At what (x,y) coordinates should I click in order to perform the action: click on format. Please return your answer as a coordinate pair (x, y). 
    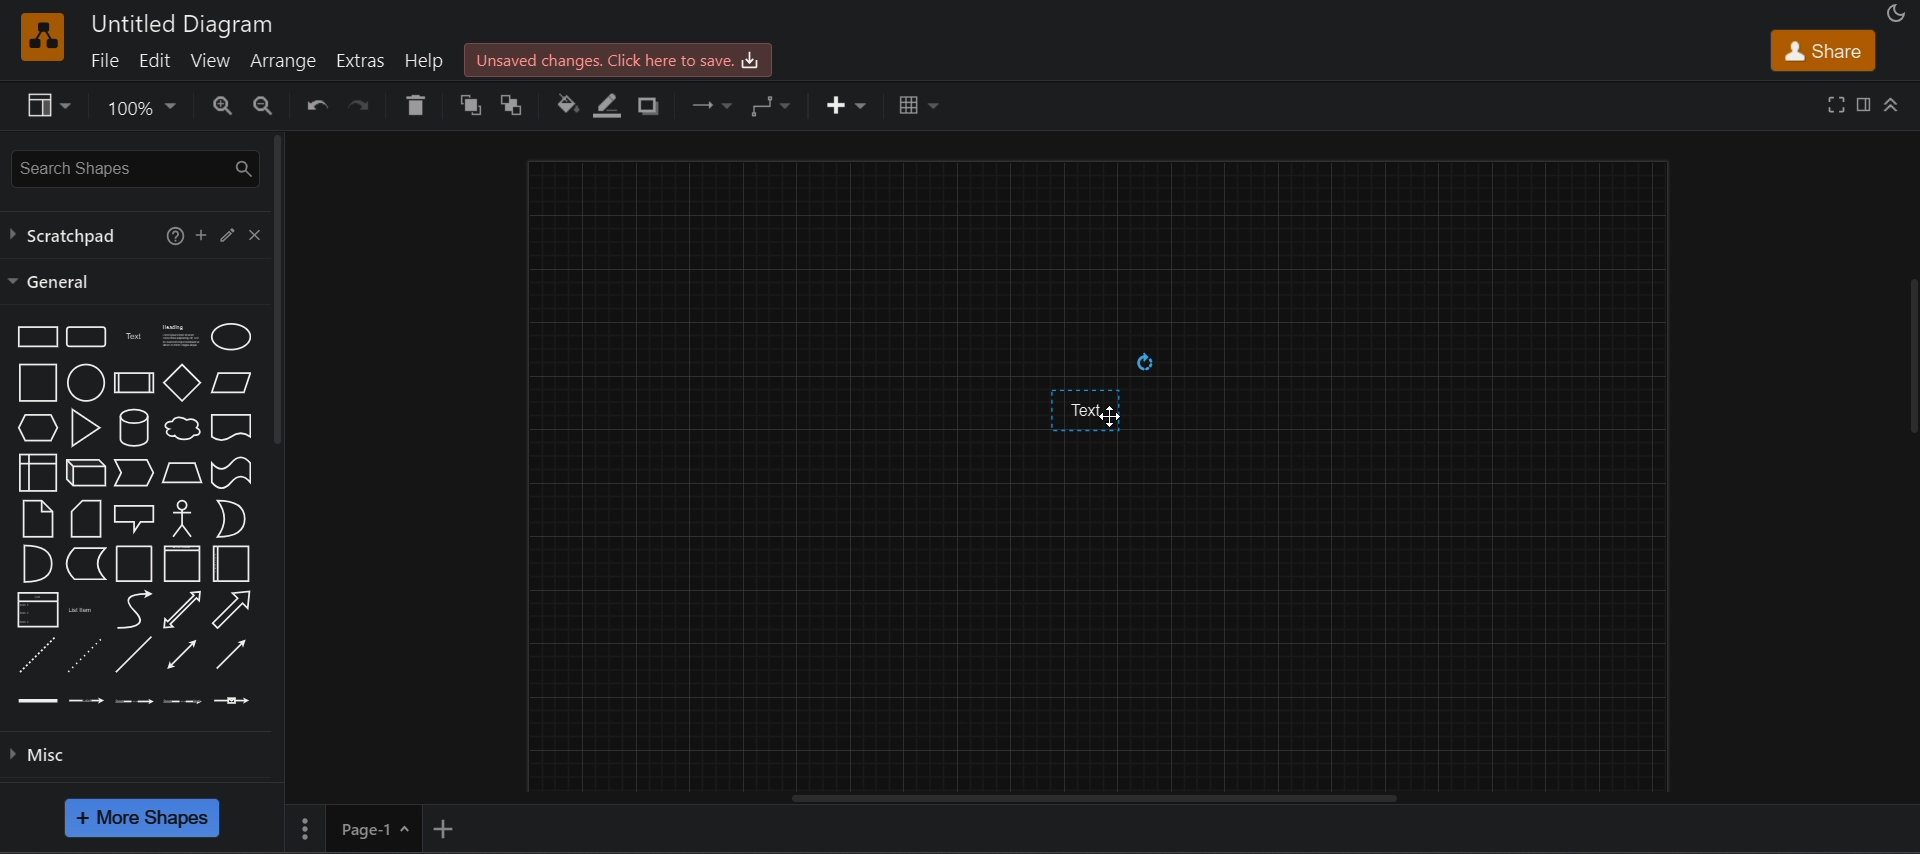
    Looking at the image, I should click on (1863, 104).